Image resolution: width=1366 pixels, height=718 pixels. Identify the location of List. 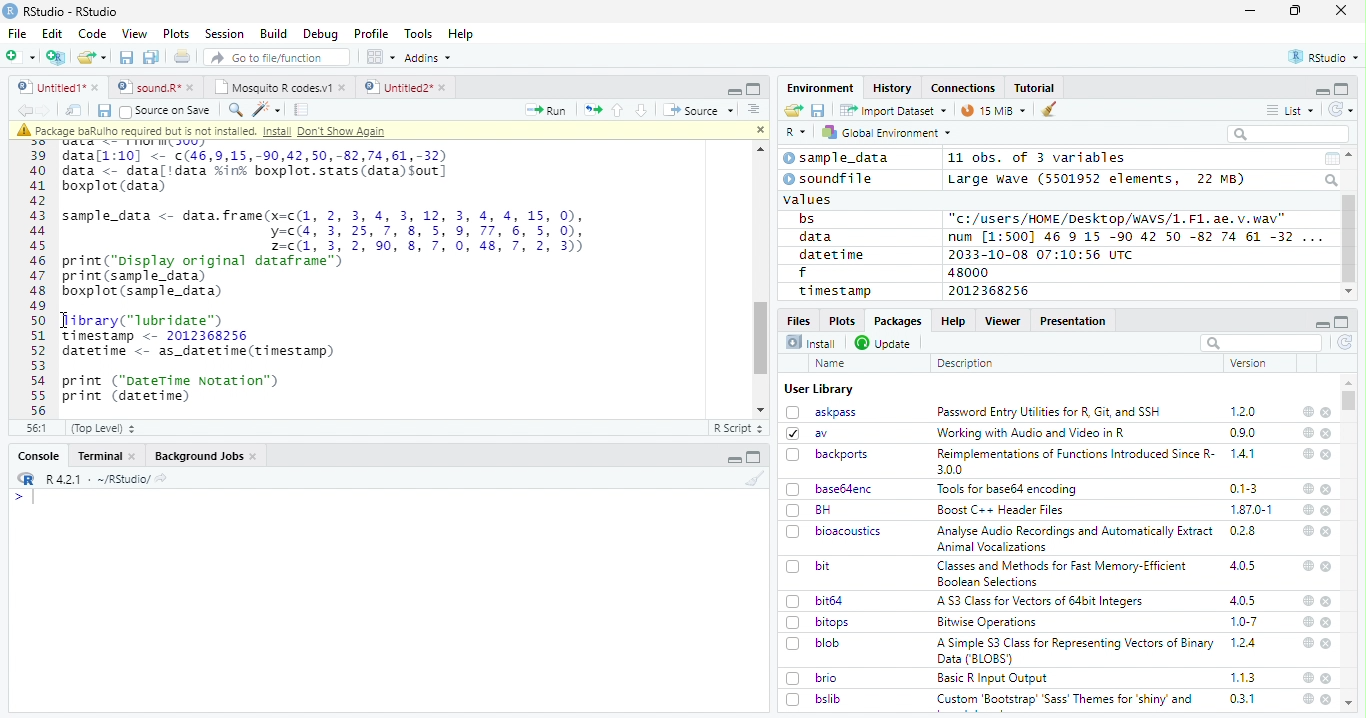
(1291, 111).